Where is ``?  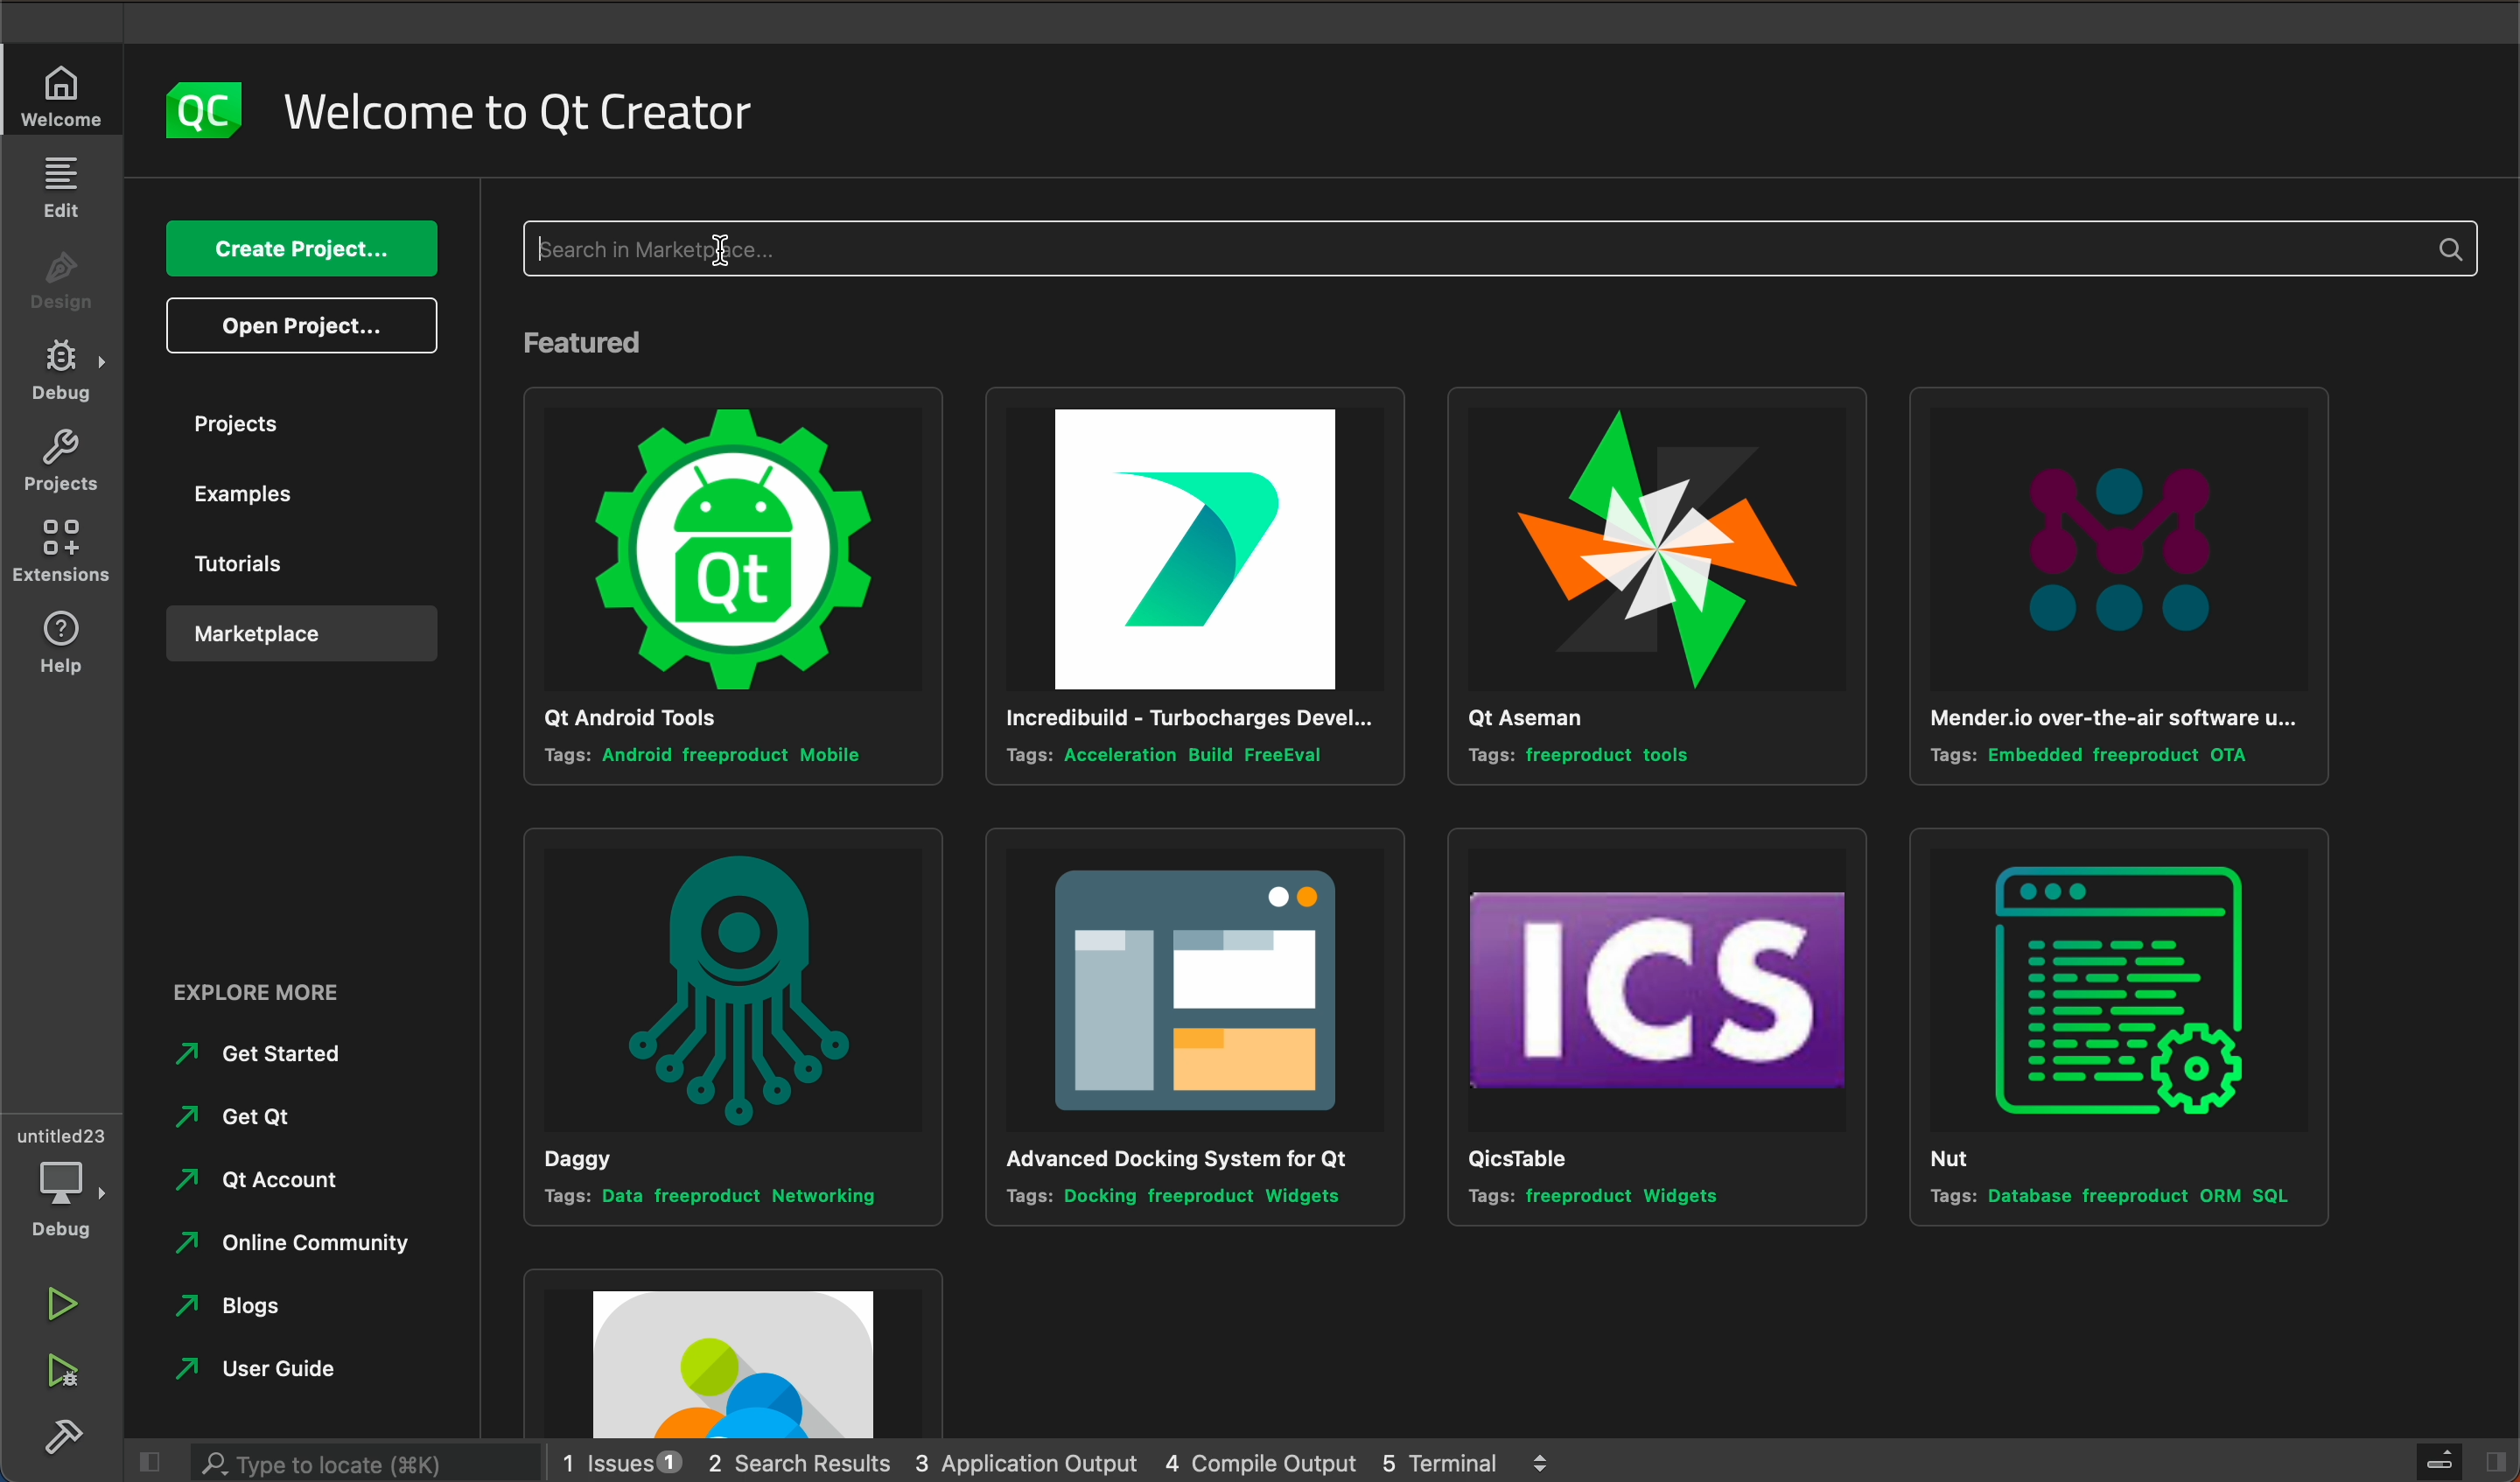  is located at coordinates (288, 1368).